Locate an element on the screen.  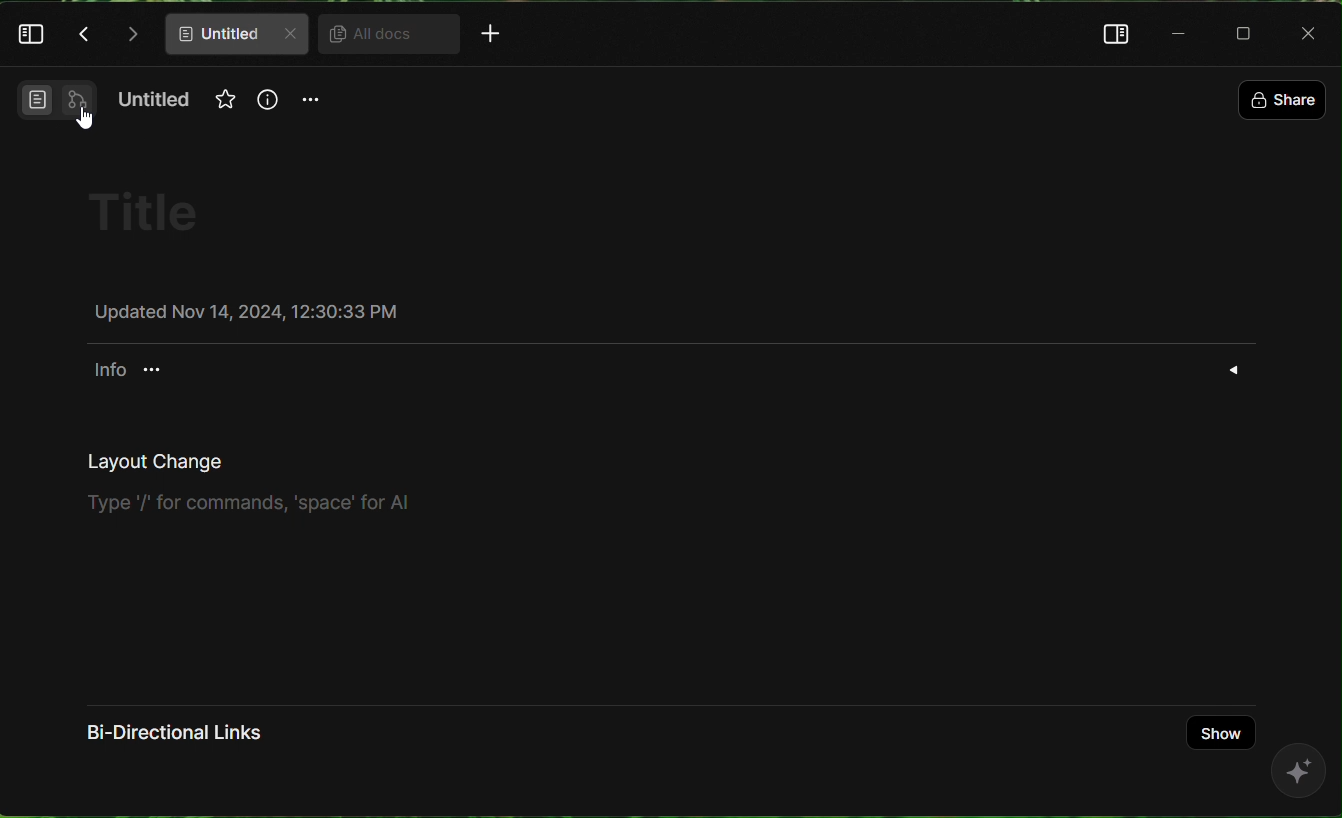
Close is located at coordinates (1311, 32).